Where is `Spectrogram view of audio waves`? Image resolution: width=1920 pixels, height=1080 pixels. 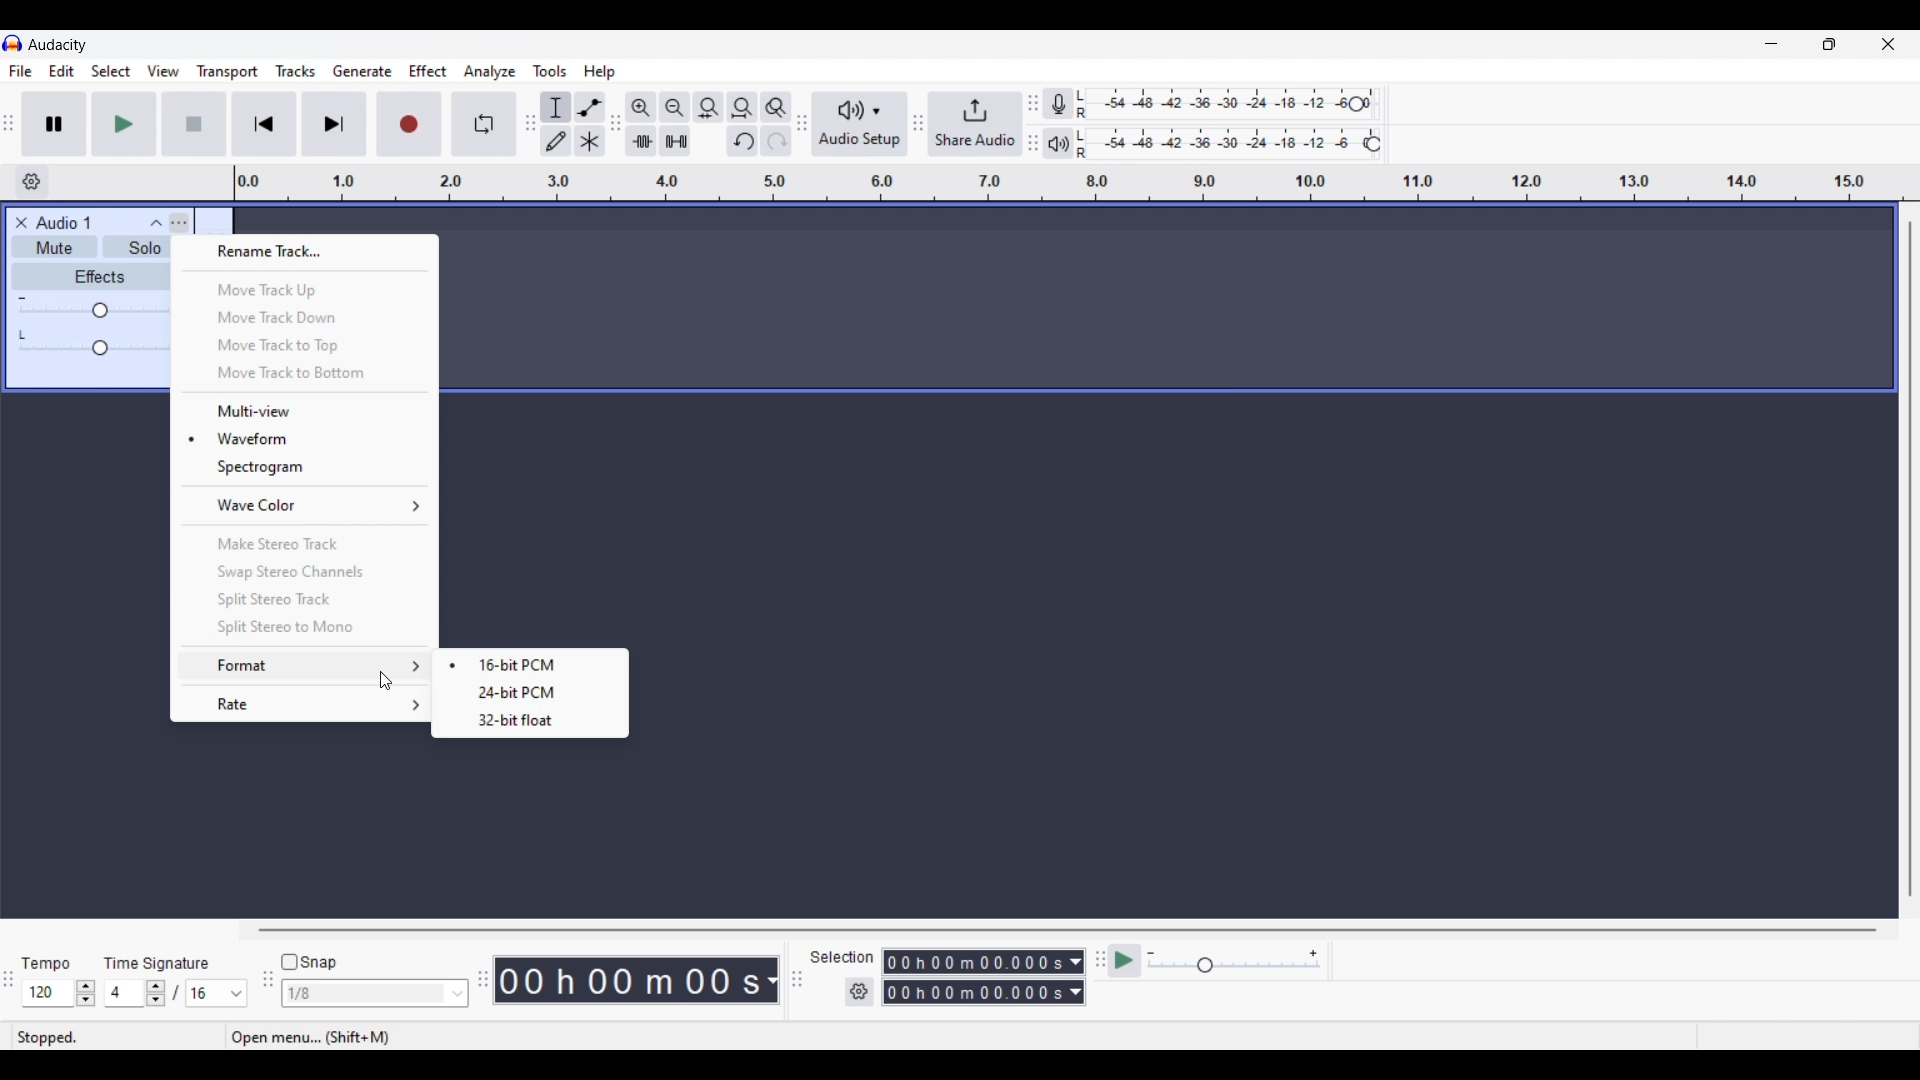 Spectrogram view of audio waves is located at coordinates (305, 467).